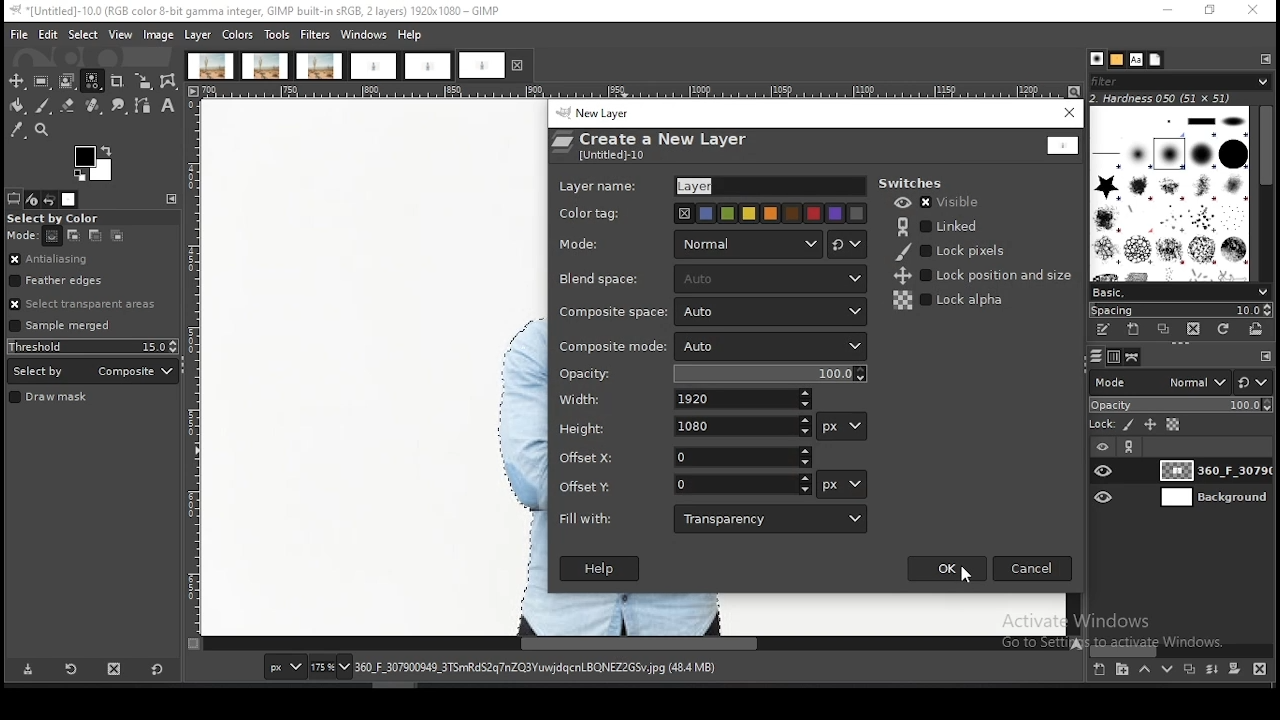 The height and width of the screenshot is (720, 1280). Describe the element at coordinates (743, 485) in the screenshot. I see `offset Y` at that location.